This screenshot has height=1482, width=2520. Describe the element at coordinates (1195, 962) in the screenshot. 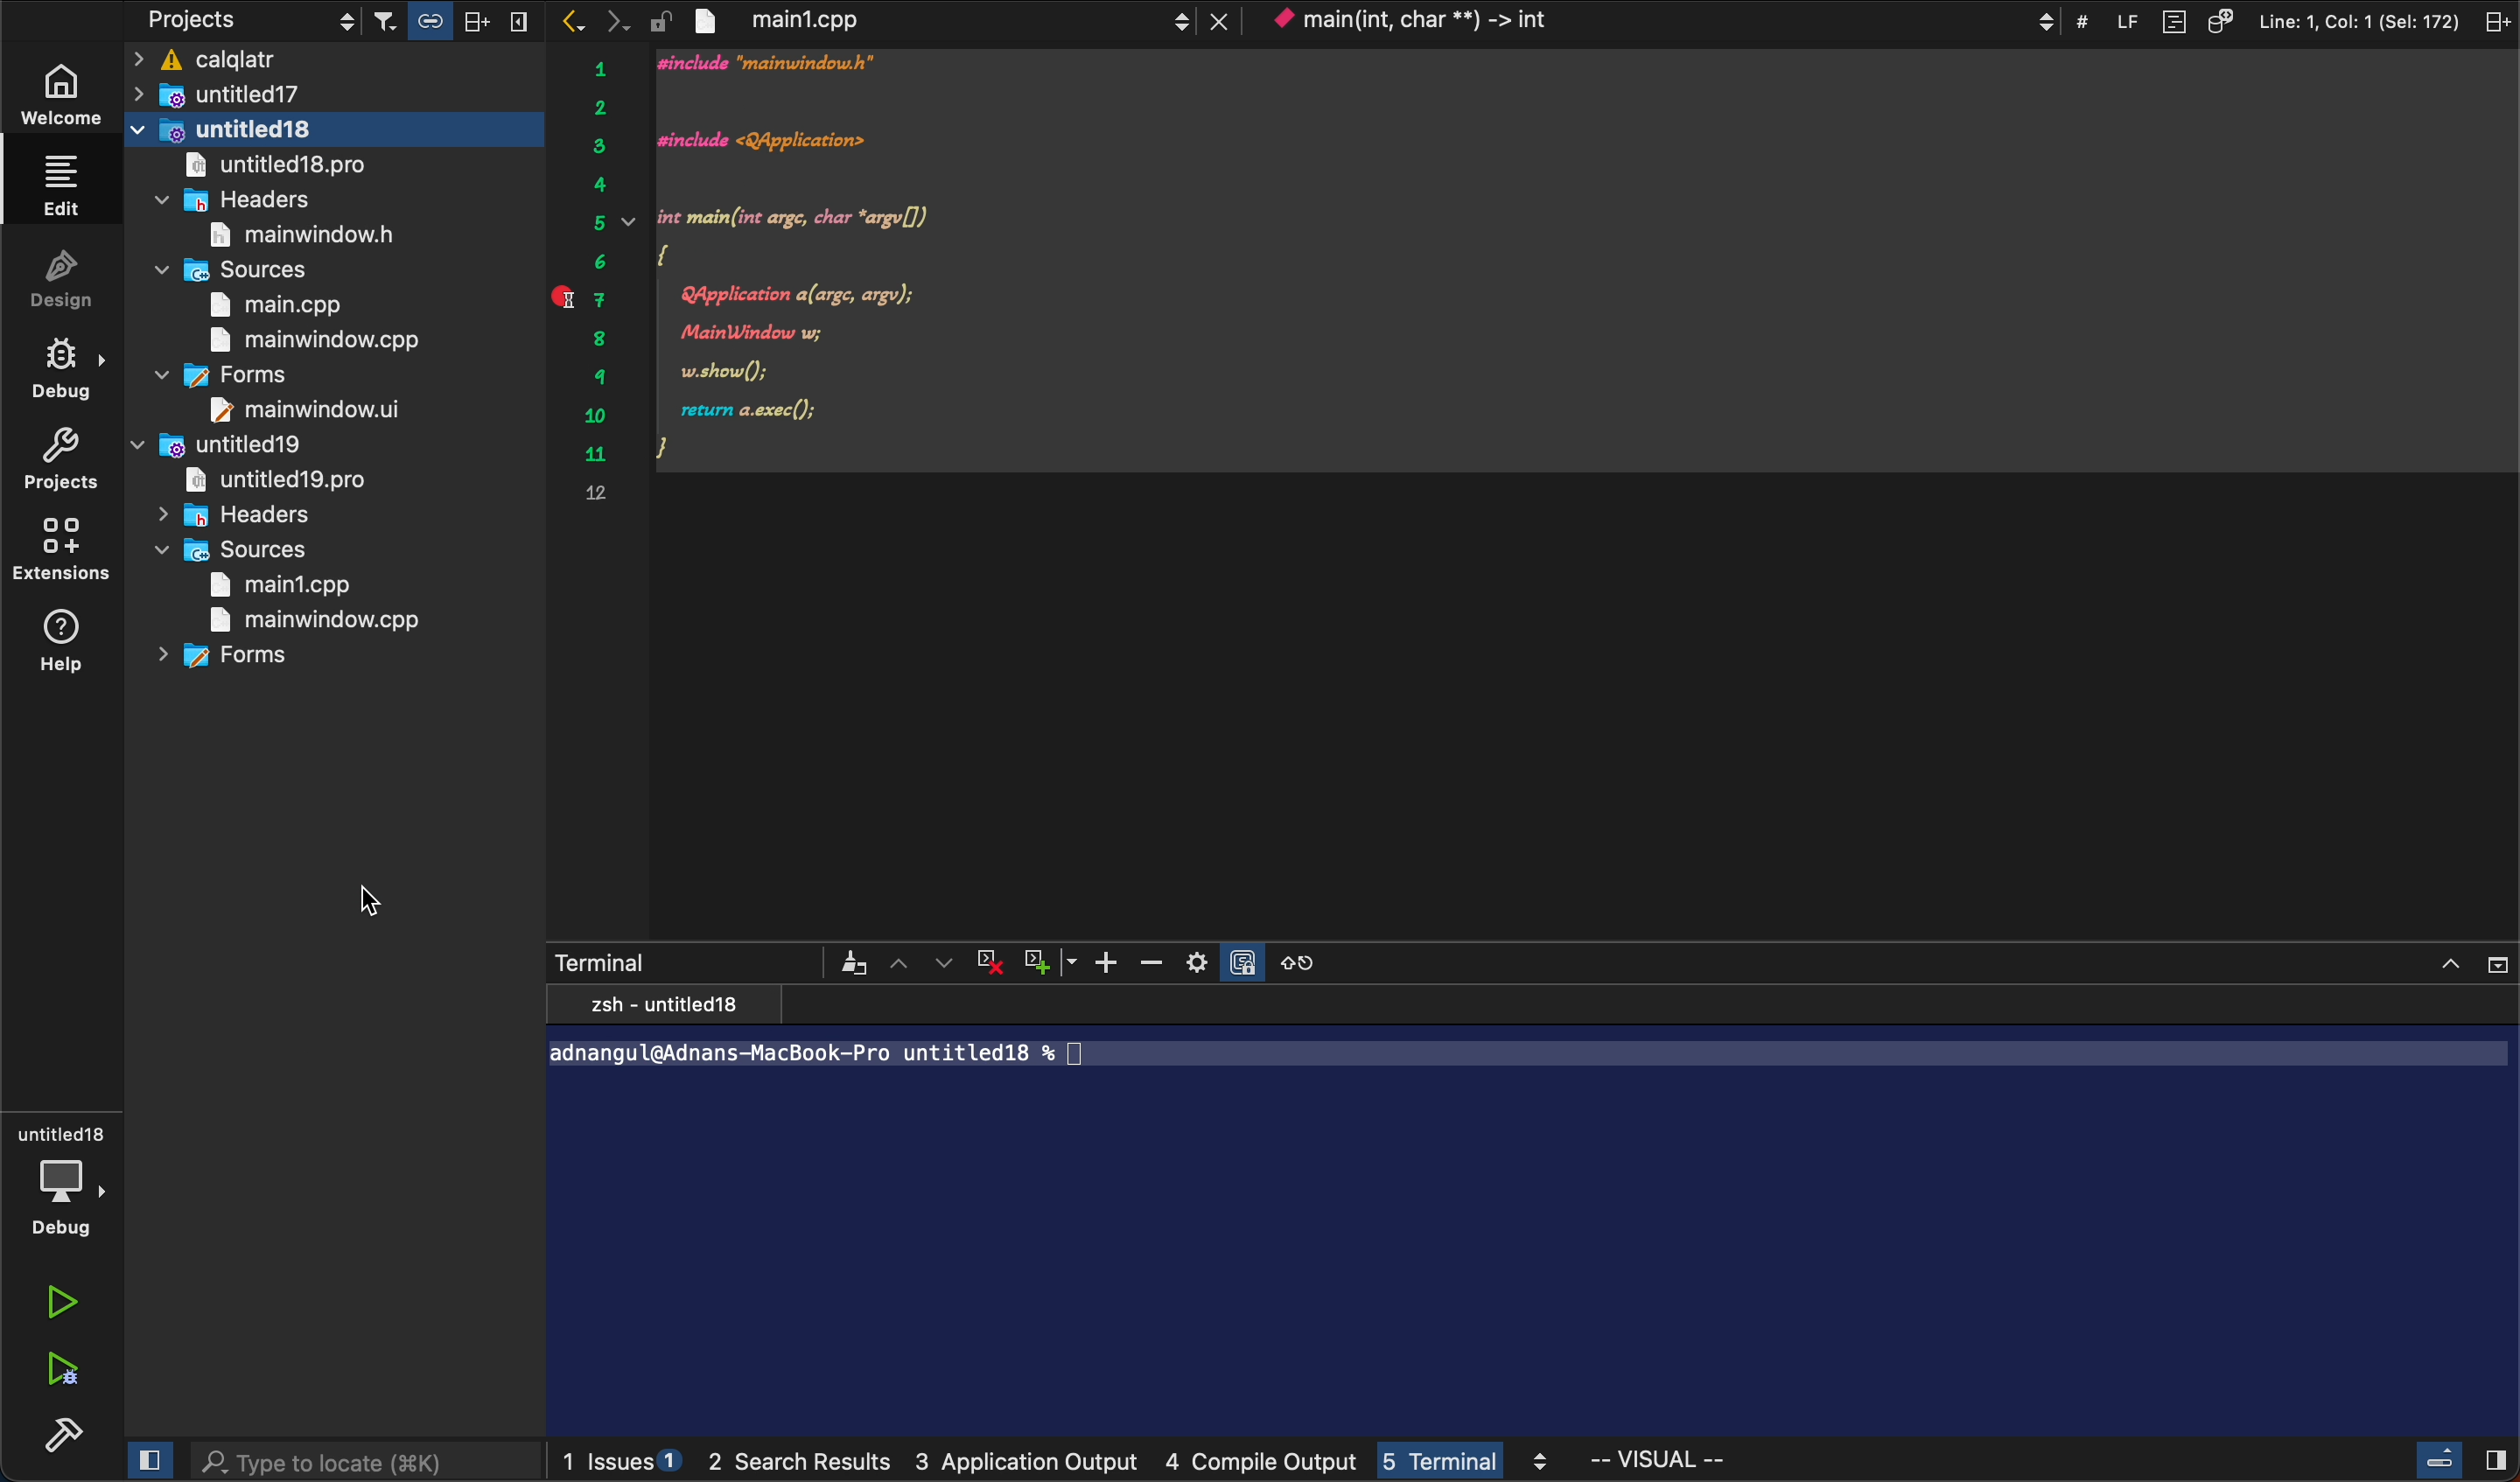

I see `setting` at that location.